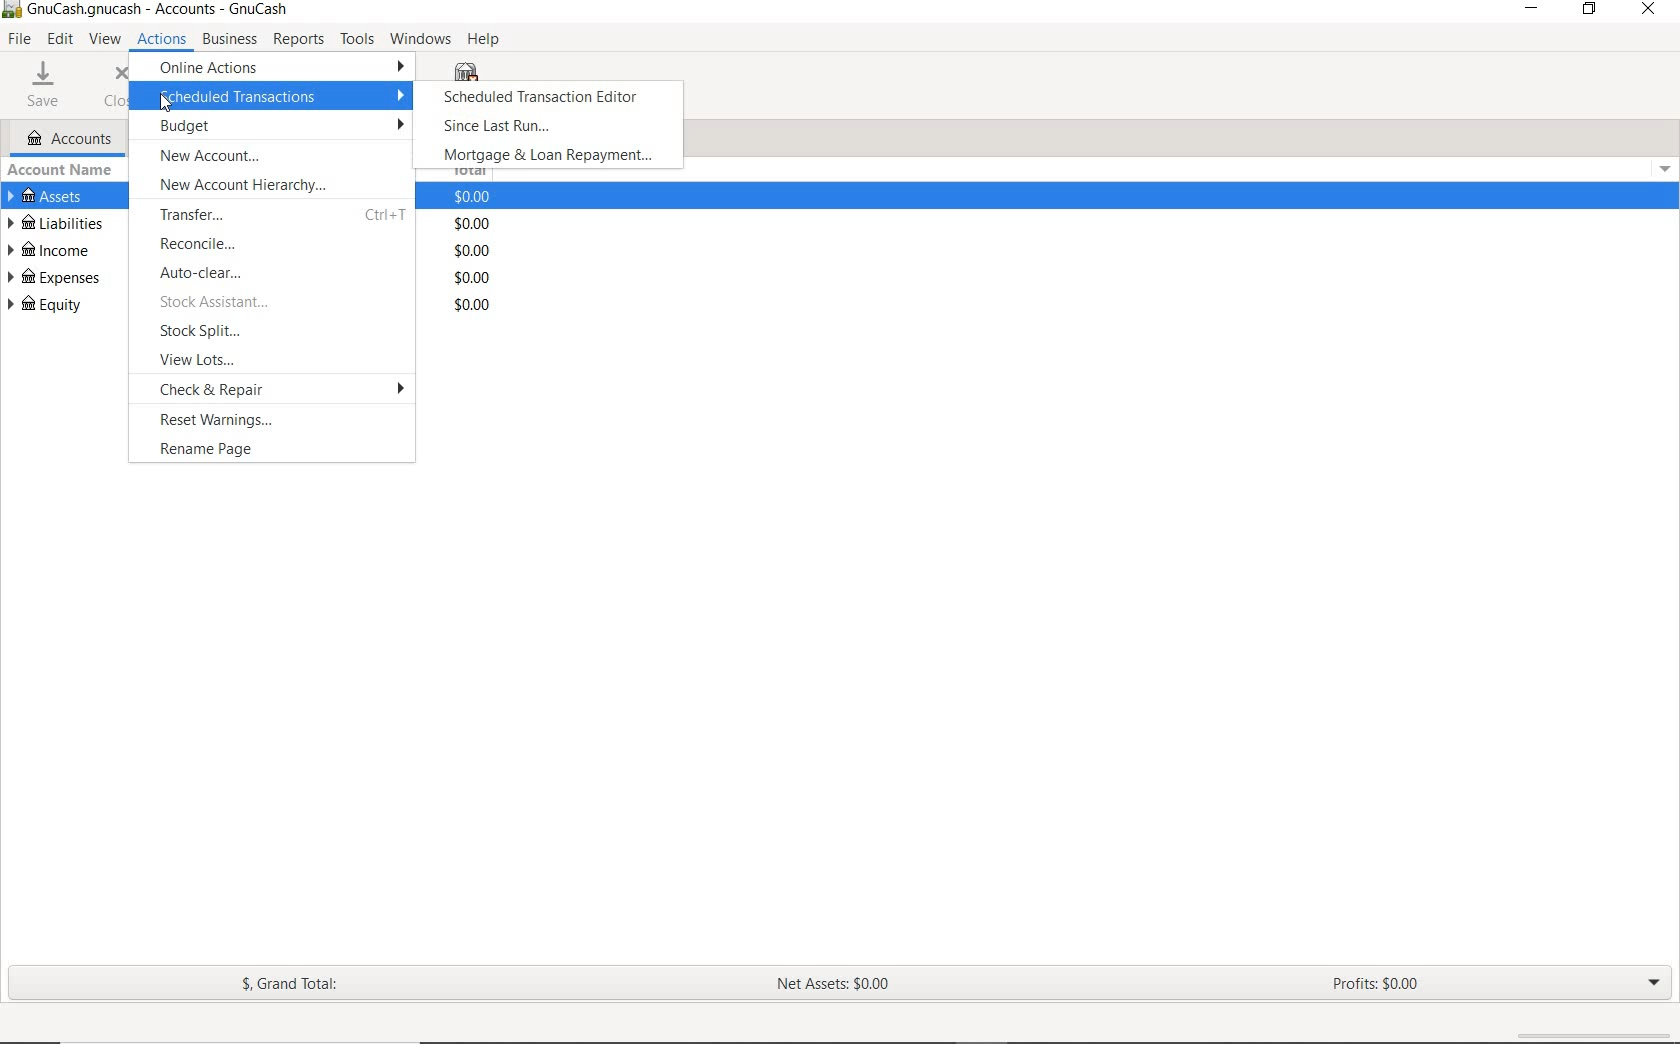 The image size is (1680, 1044). Describe the element at coordinates (1377, 986) in the screenshot. I see `PROFITS` at that location.